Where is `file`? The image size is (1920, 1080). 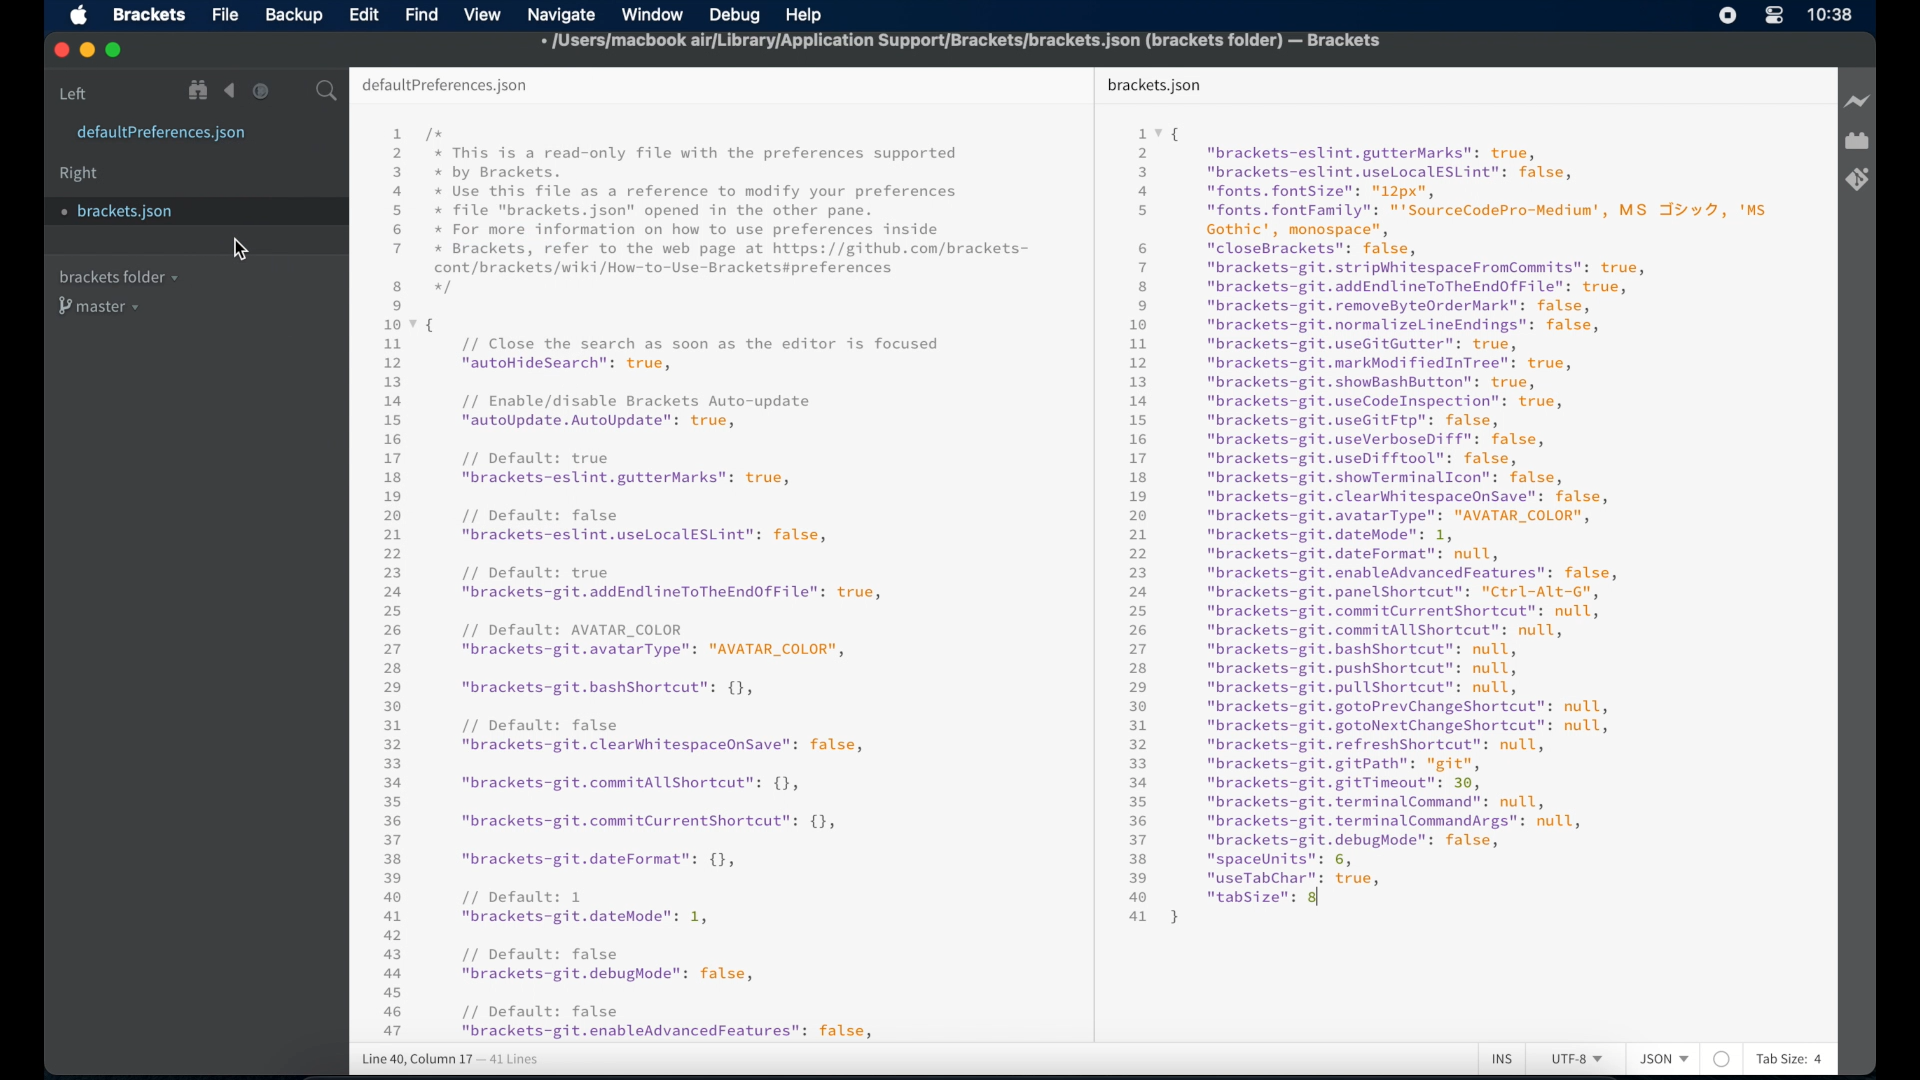
file is located at coordinates (227, 16).